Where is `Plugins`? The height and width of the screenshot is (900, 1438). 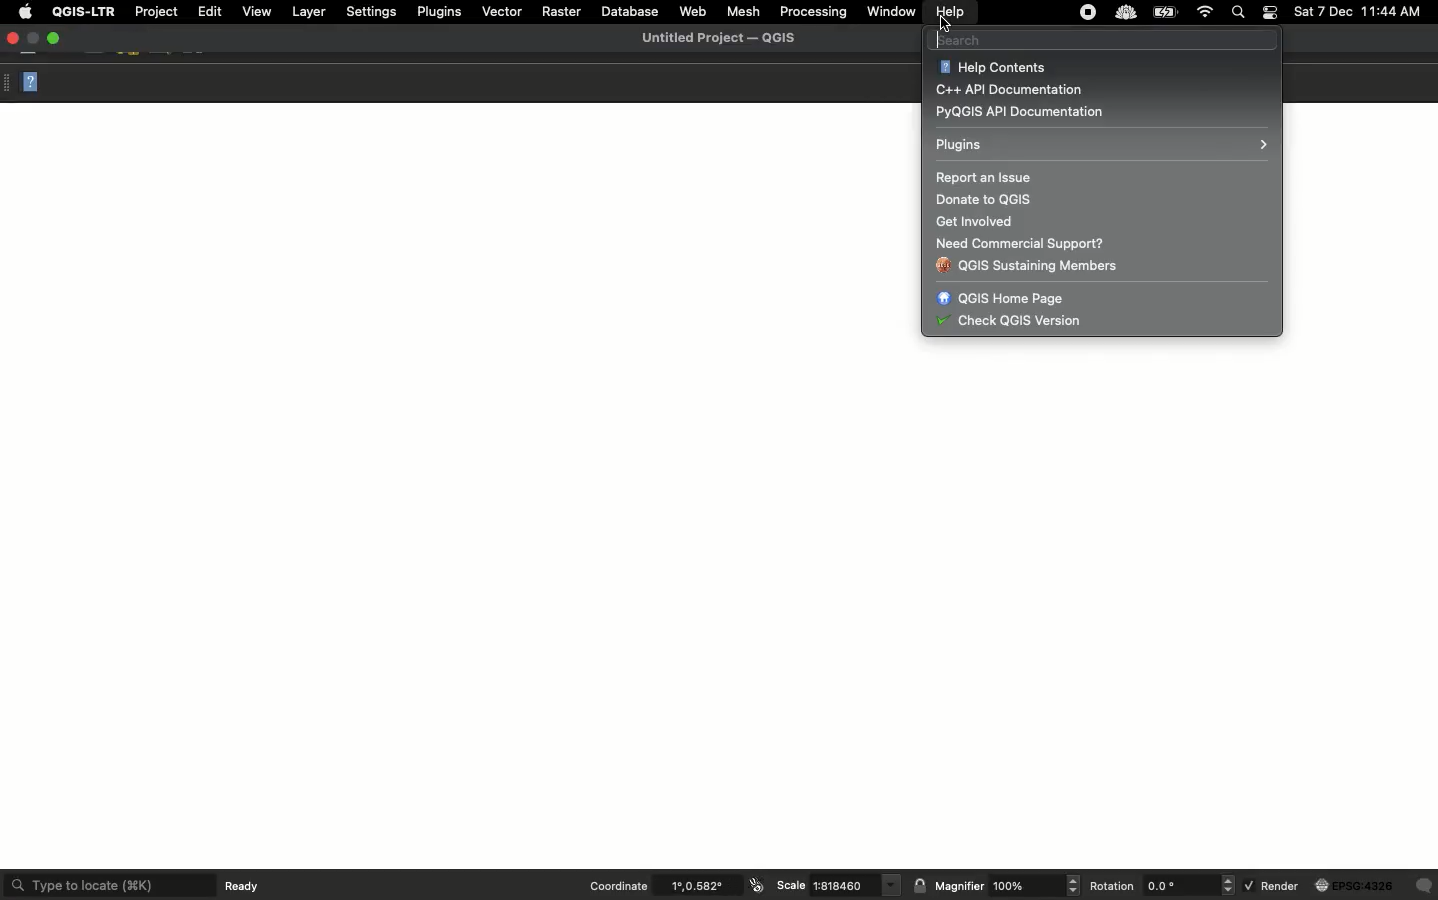 Plugins is located at coordinates (1102, 147).